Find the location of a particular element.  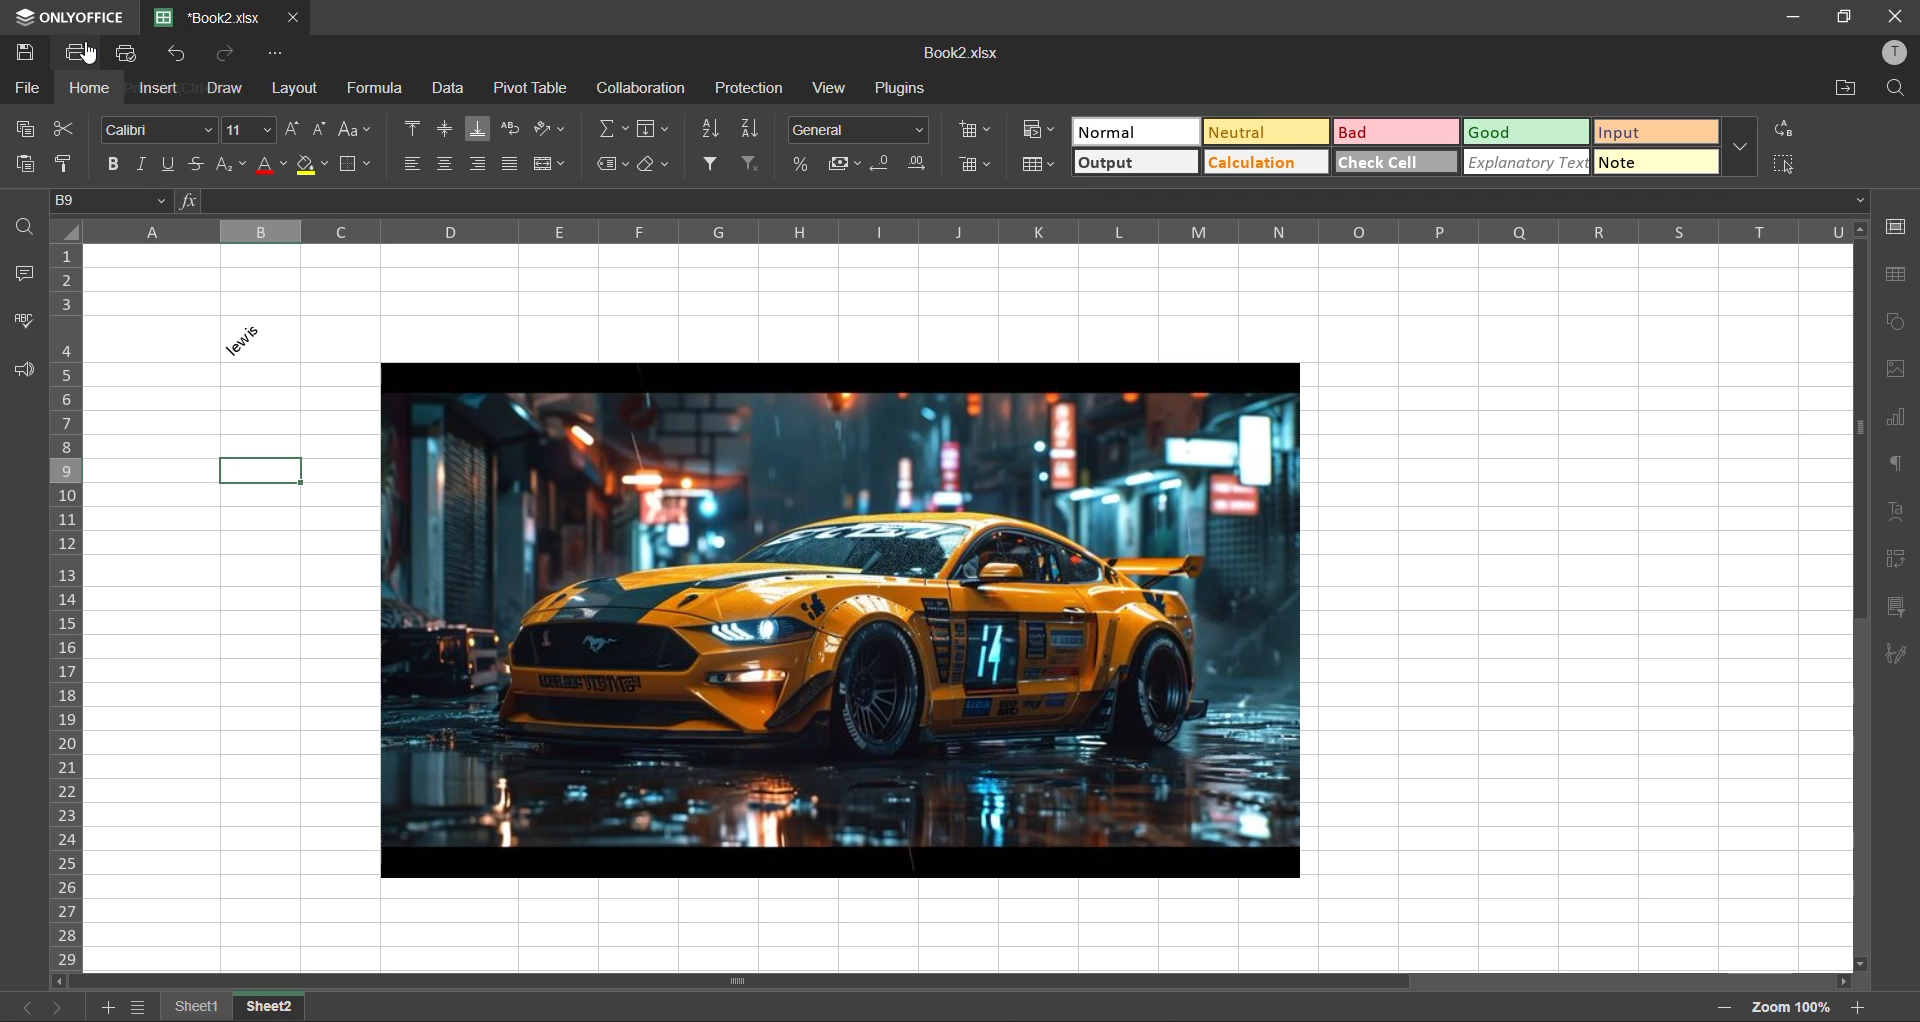

replace is located at coordinates (1787, 131).